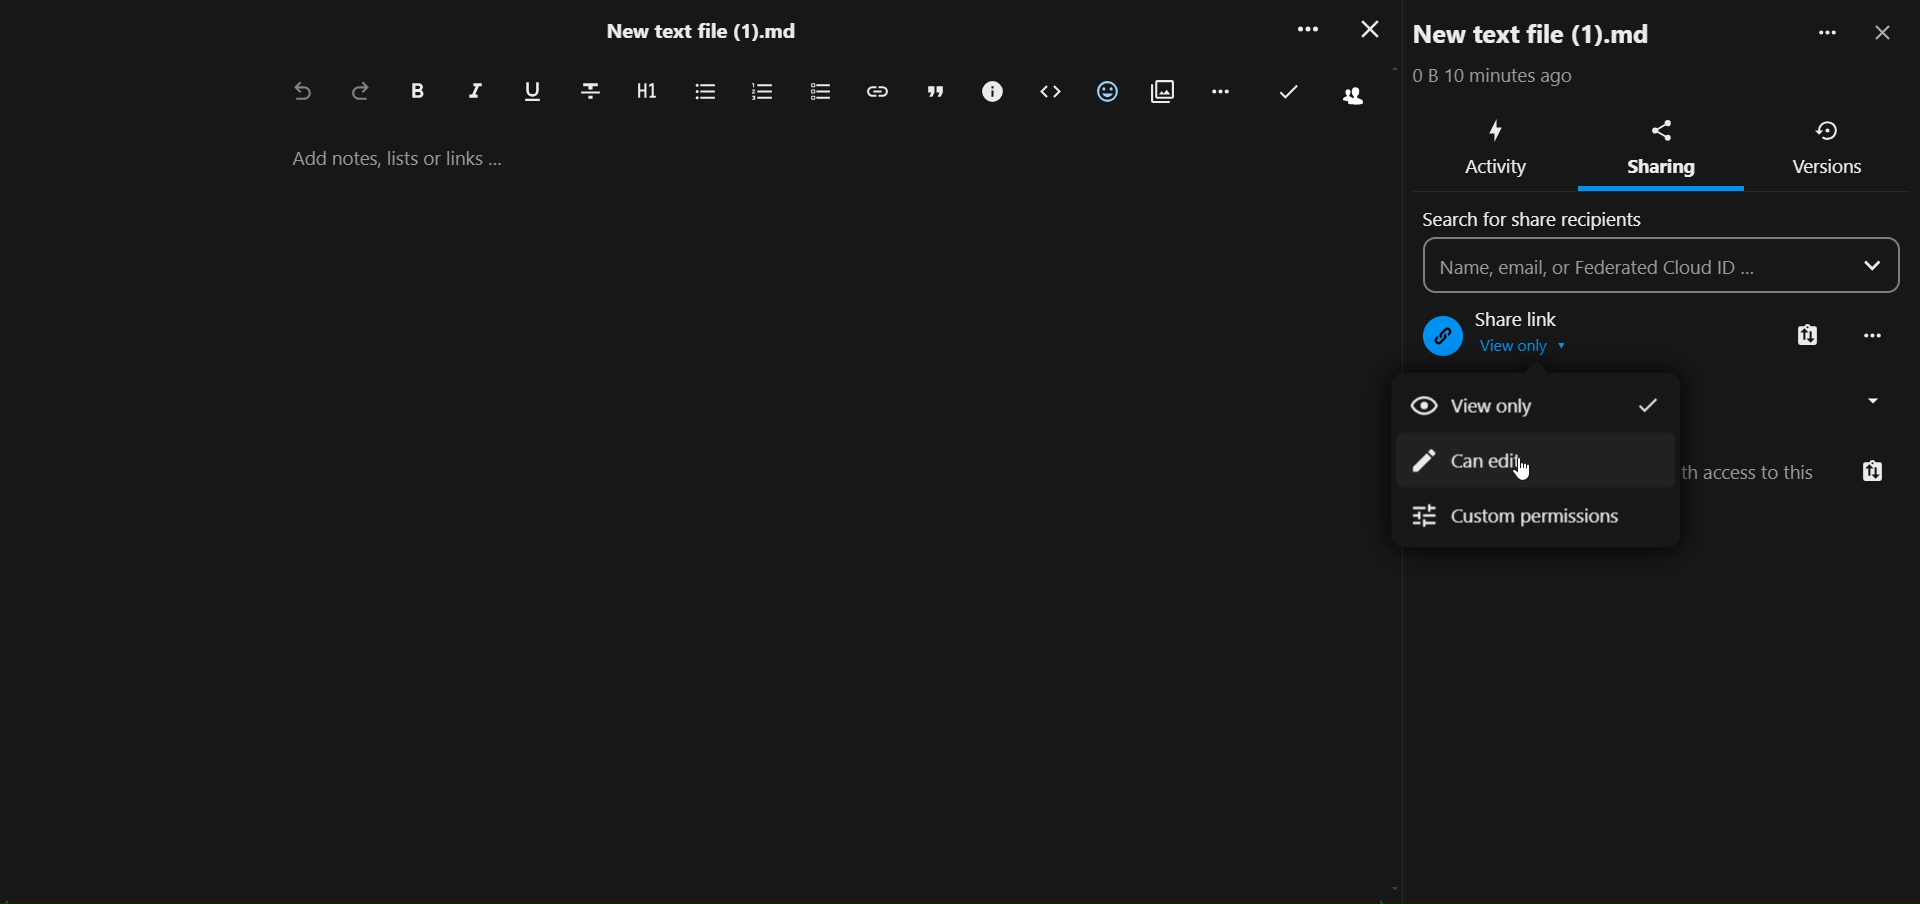 Image resolution: width=1920 pixels, height=904 pixels. What do you see at coordinates (1555, 33) in the screenshot?
I see `new text file` at bounding box center [1555, 33].